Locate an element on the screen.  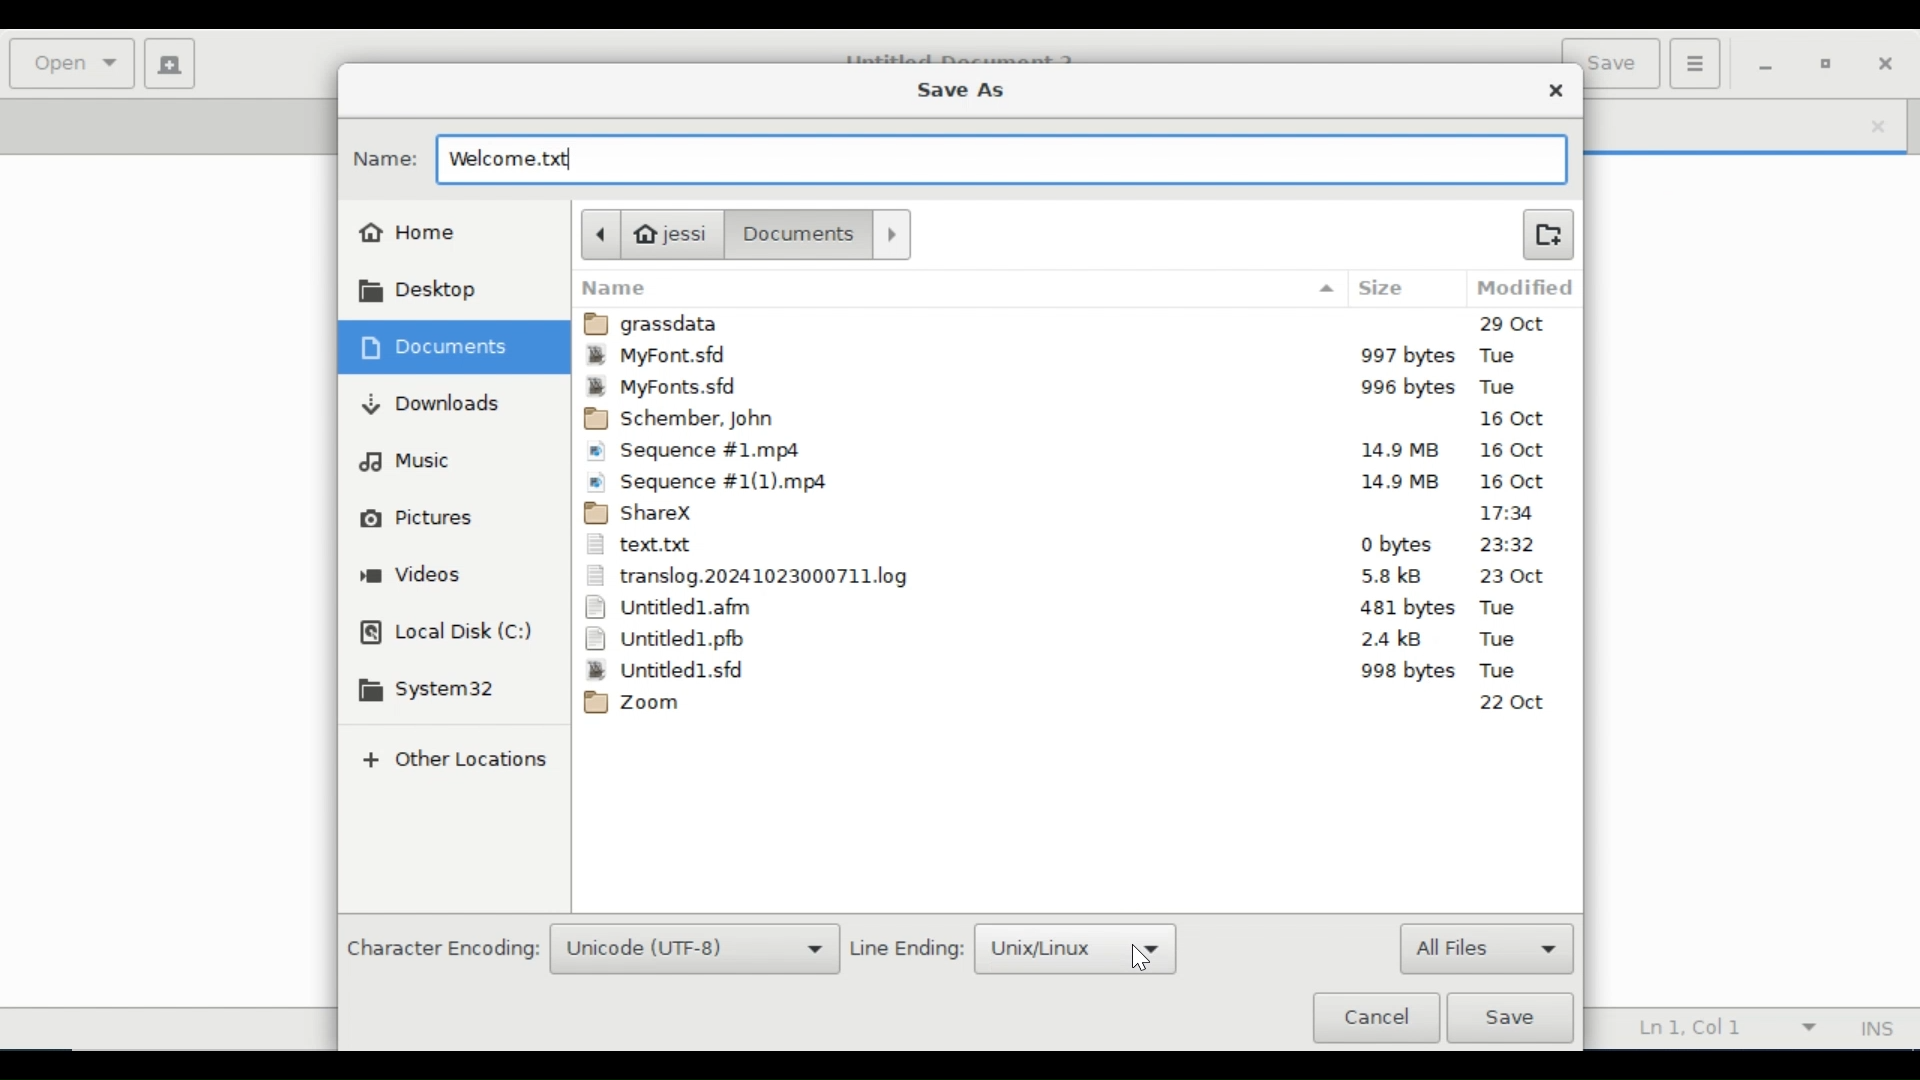
restore is located at coordinates (1828, 65).